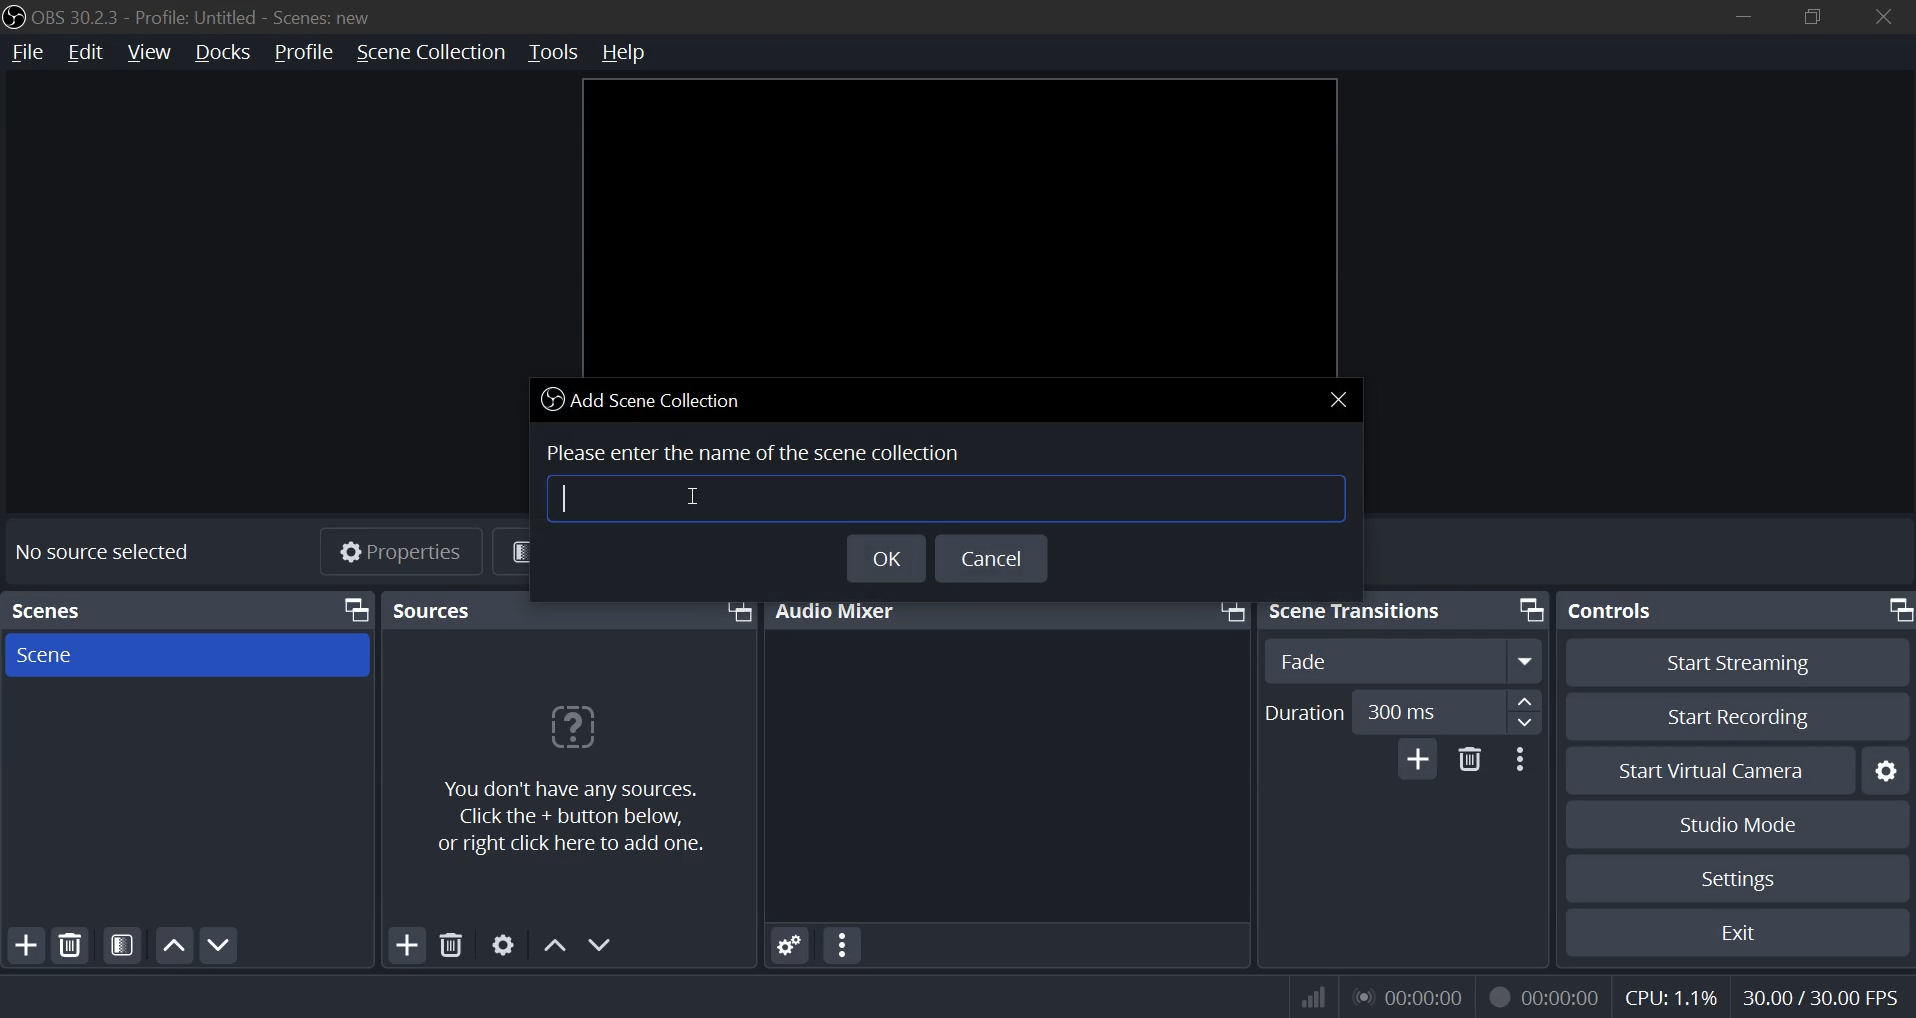 This screenshot has height=1018, width=1916. I want to click on audio mixer, so click(842, 608).